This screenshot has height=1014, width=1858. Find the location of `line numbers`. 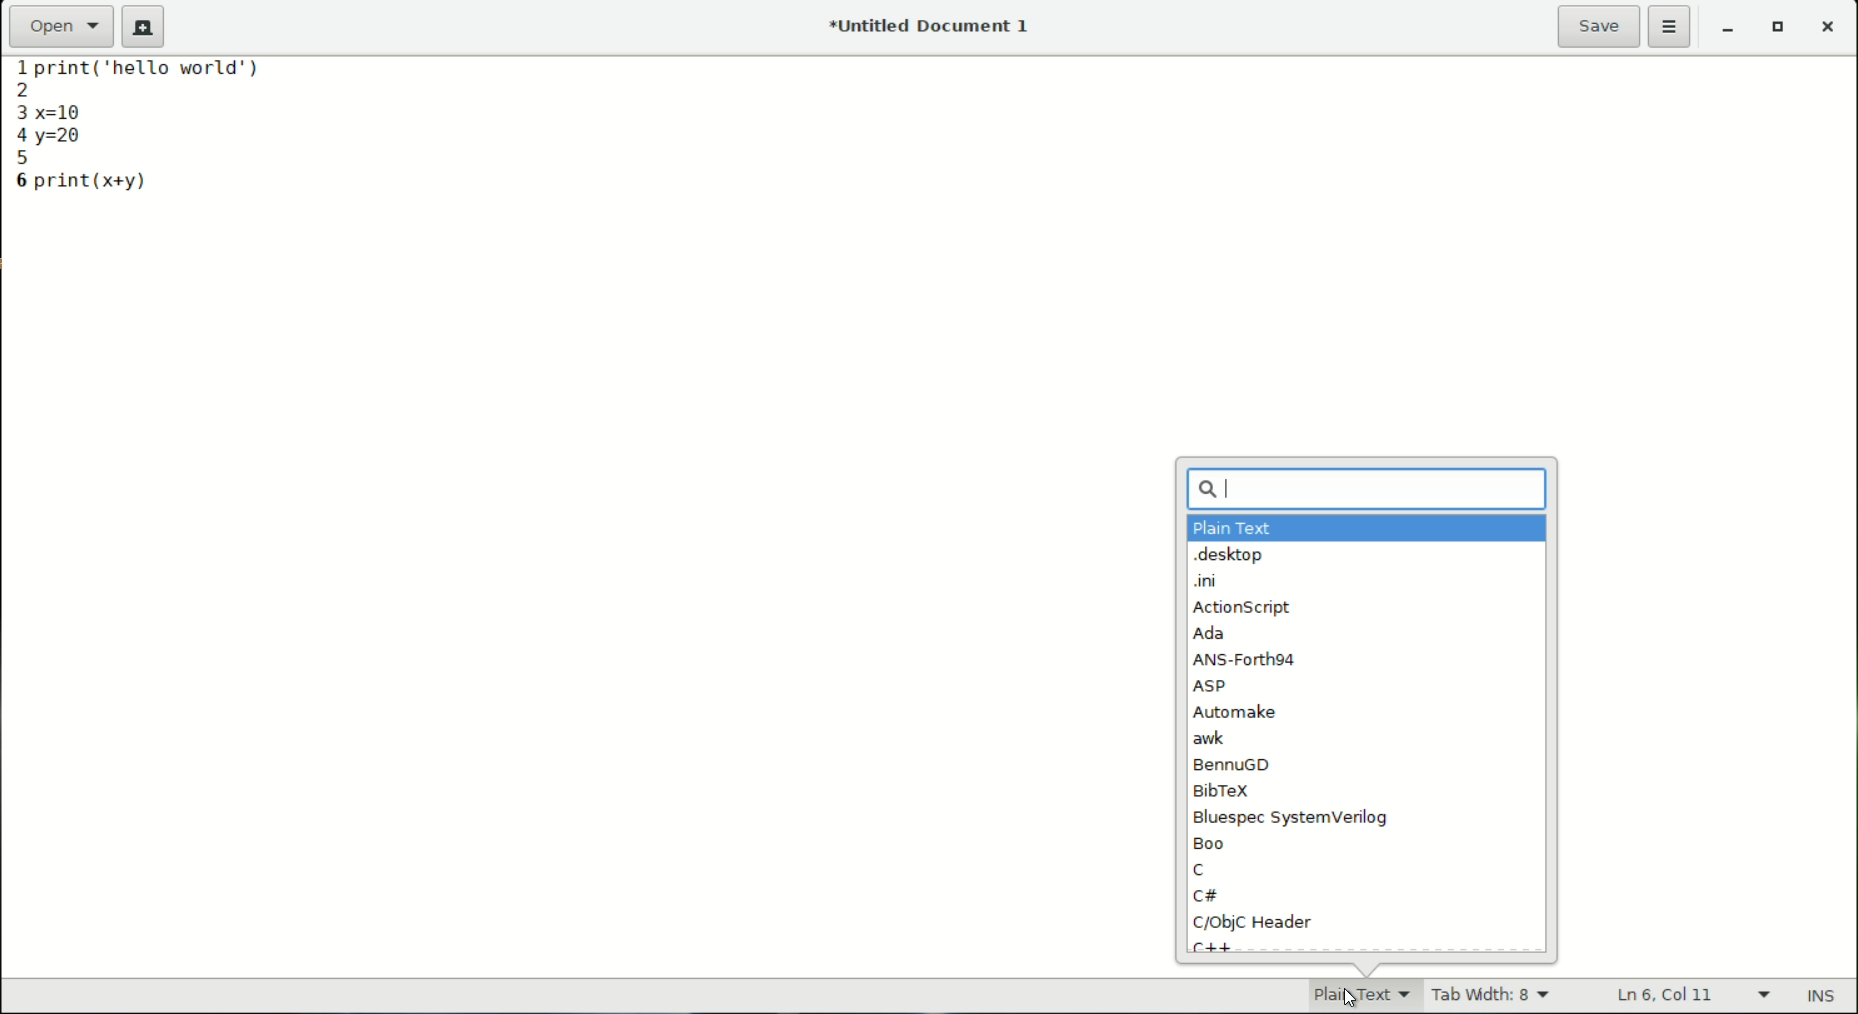

line numbers is located at coordinates (16, 125).